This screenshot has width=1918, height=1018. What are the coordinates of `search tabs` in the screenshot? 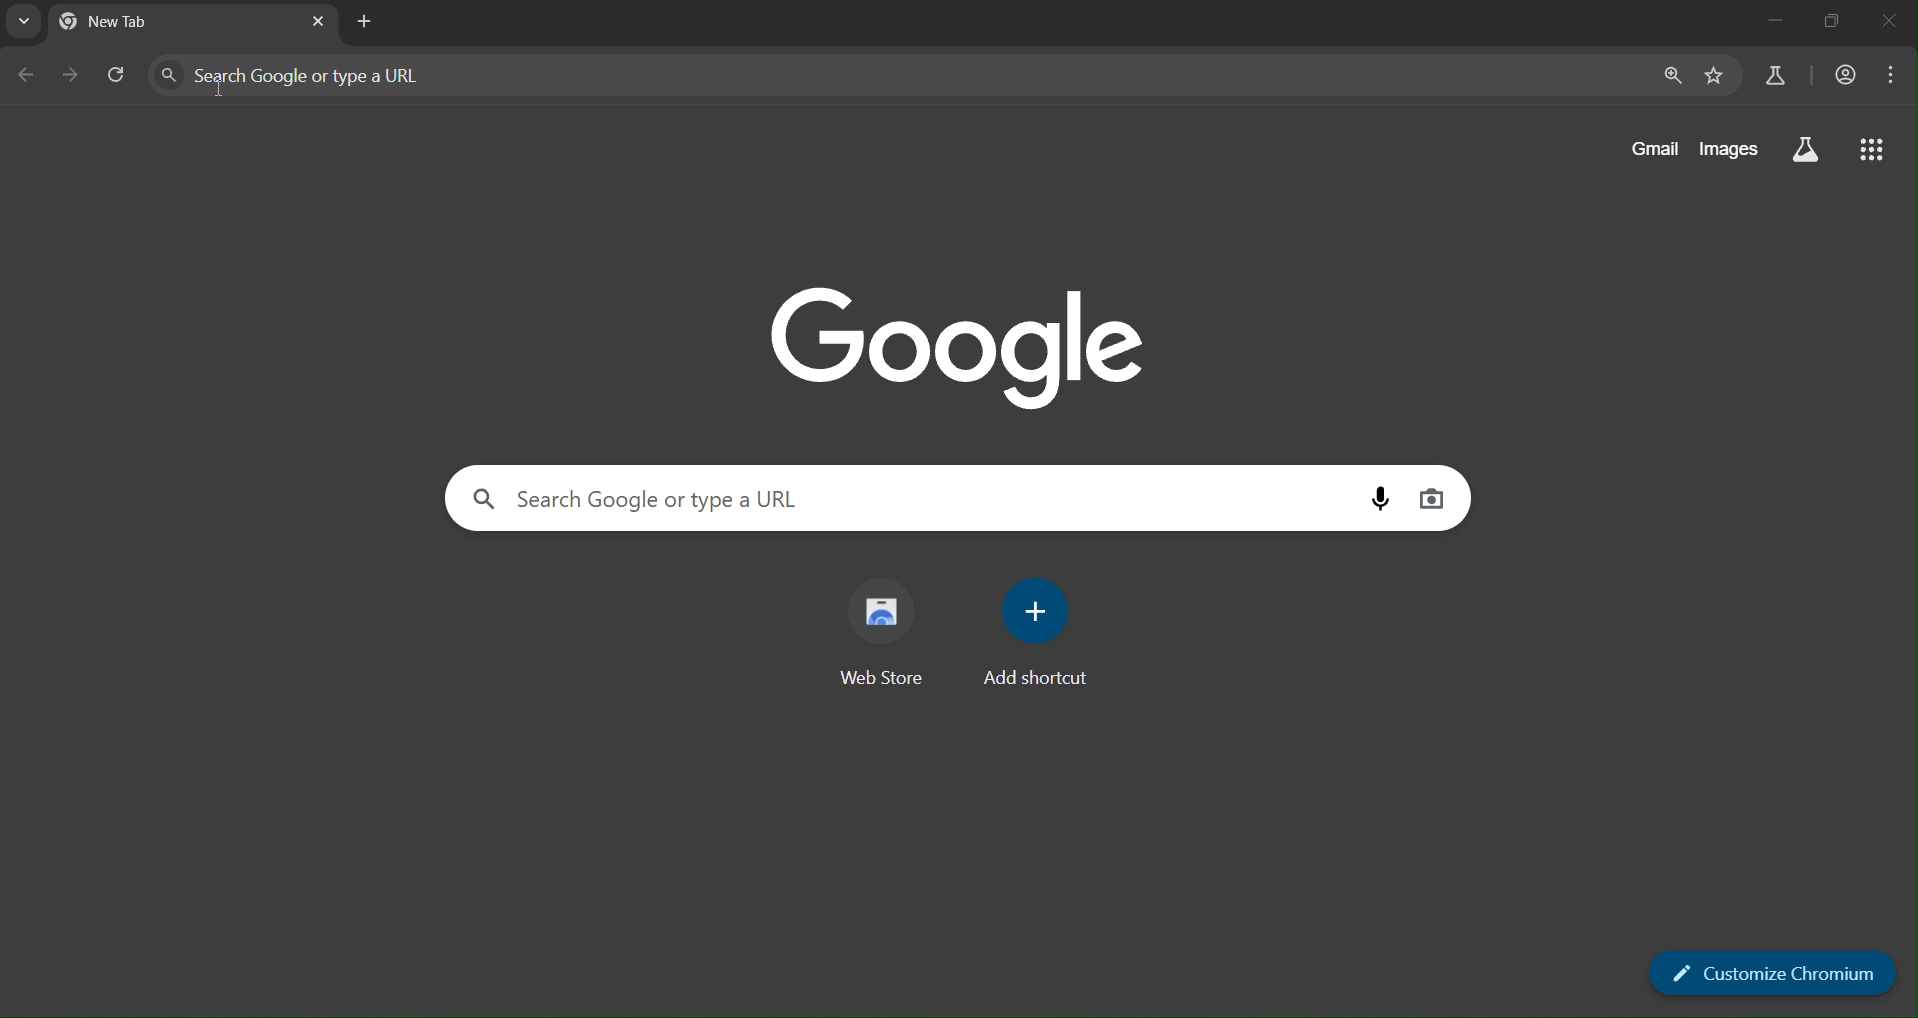 It's located at (22, 22).